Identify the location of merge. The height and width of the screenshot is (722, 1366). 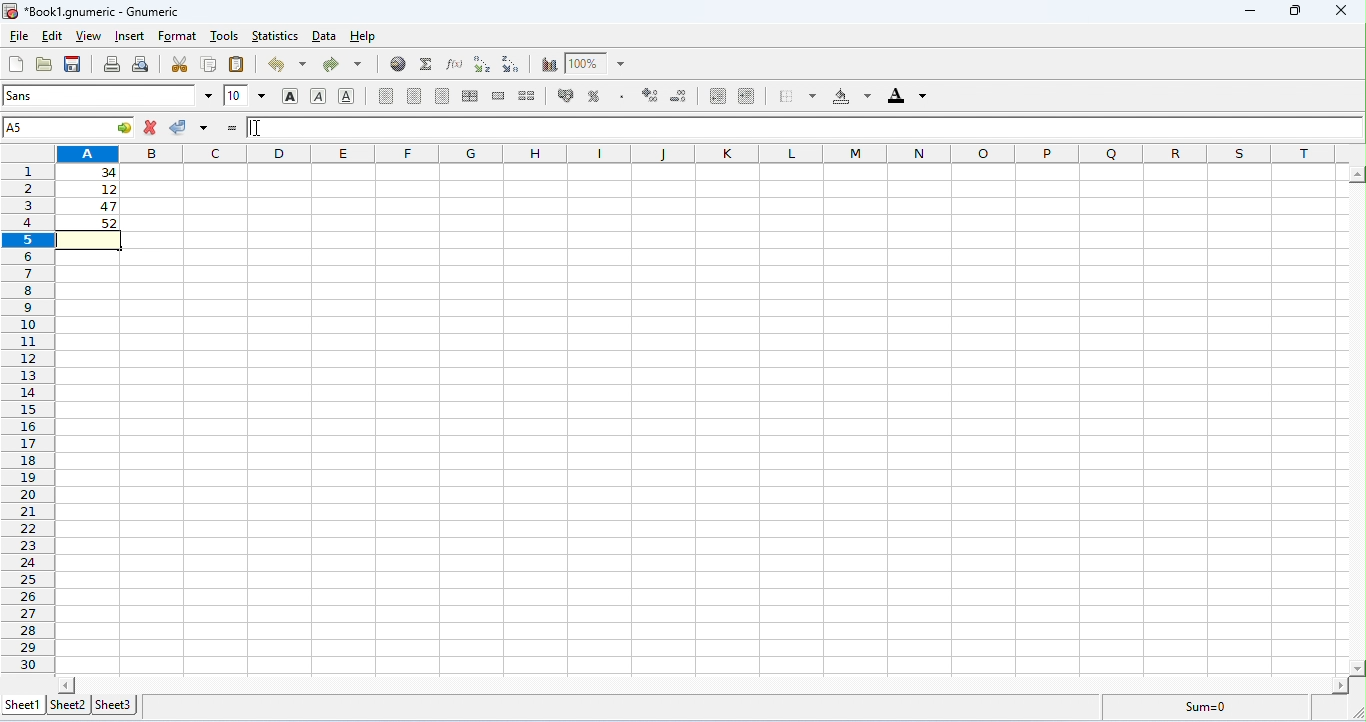
(500, 96).